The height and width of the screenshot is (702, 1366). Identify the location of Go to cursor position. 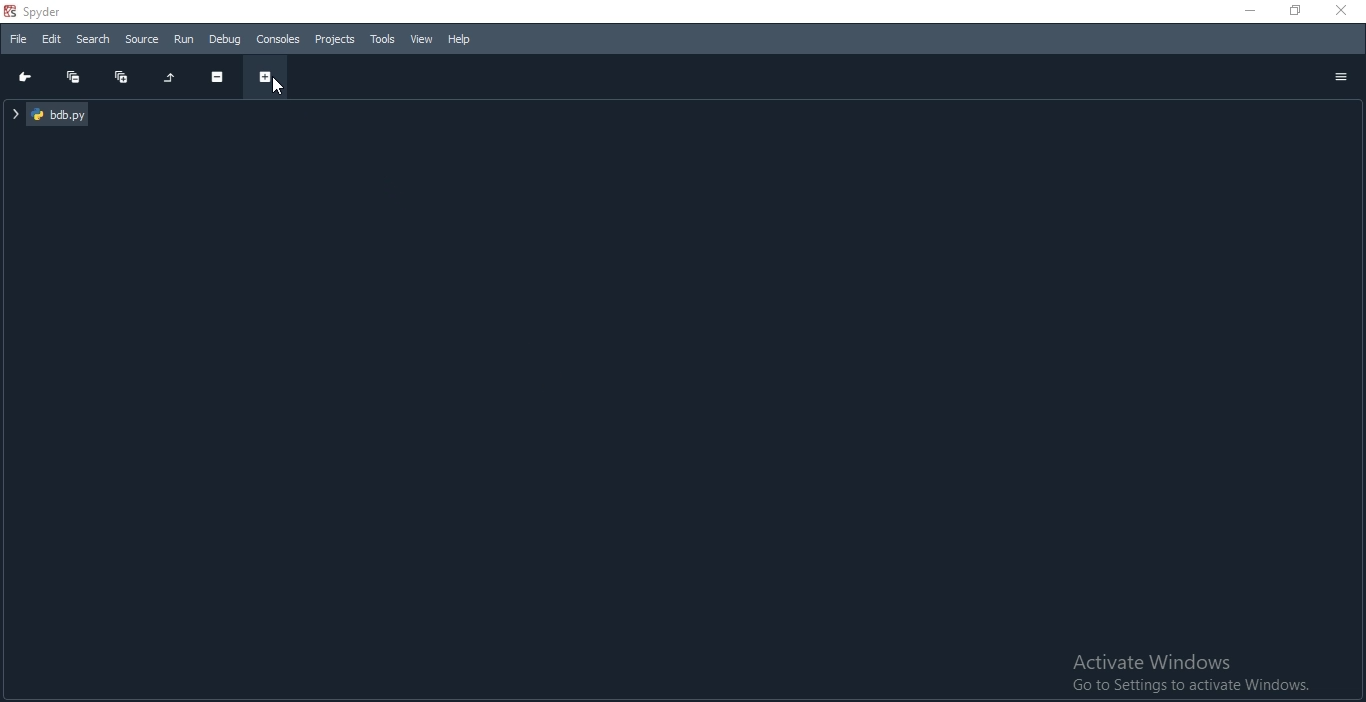
(20, 78).